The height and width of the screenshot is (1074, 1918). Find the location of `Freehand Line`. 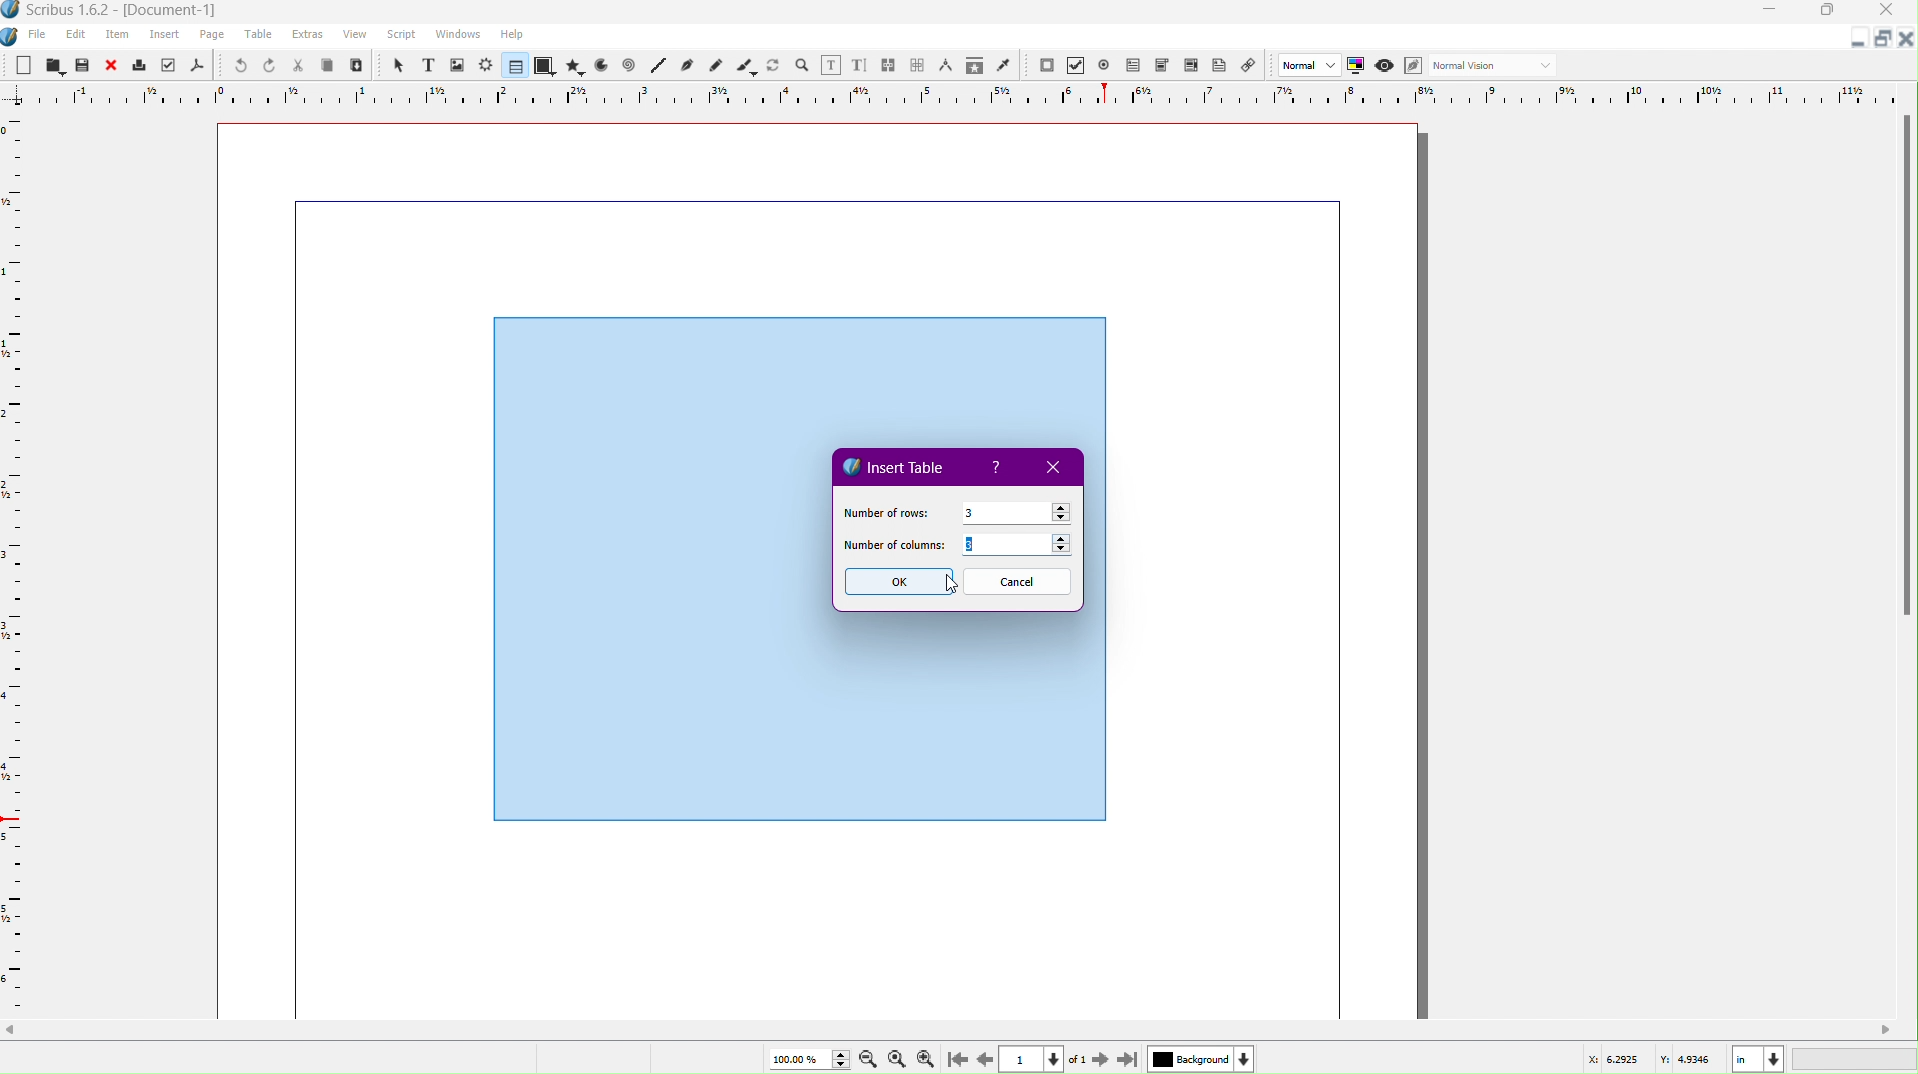

Freehand Line is located at coordinates (716, 65).